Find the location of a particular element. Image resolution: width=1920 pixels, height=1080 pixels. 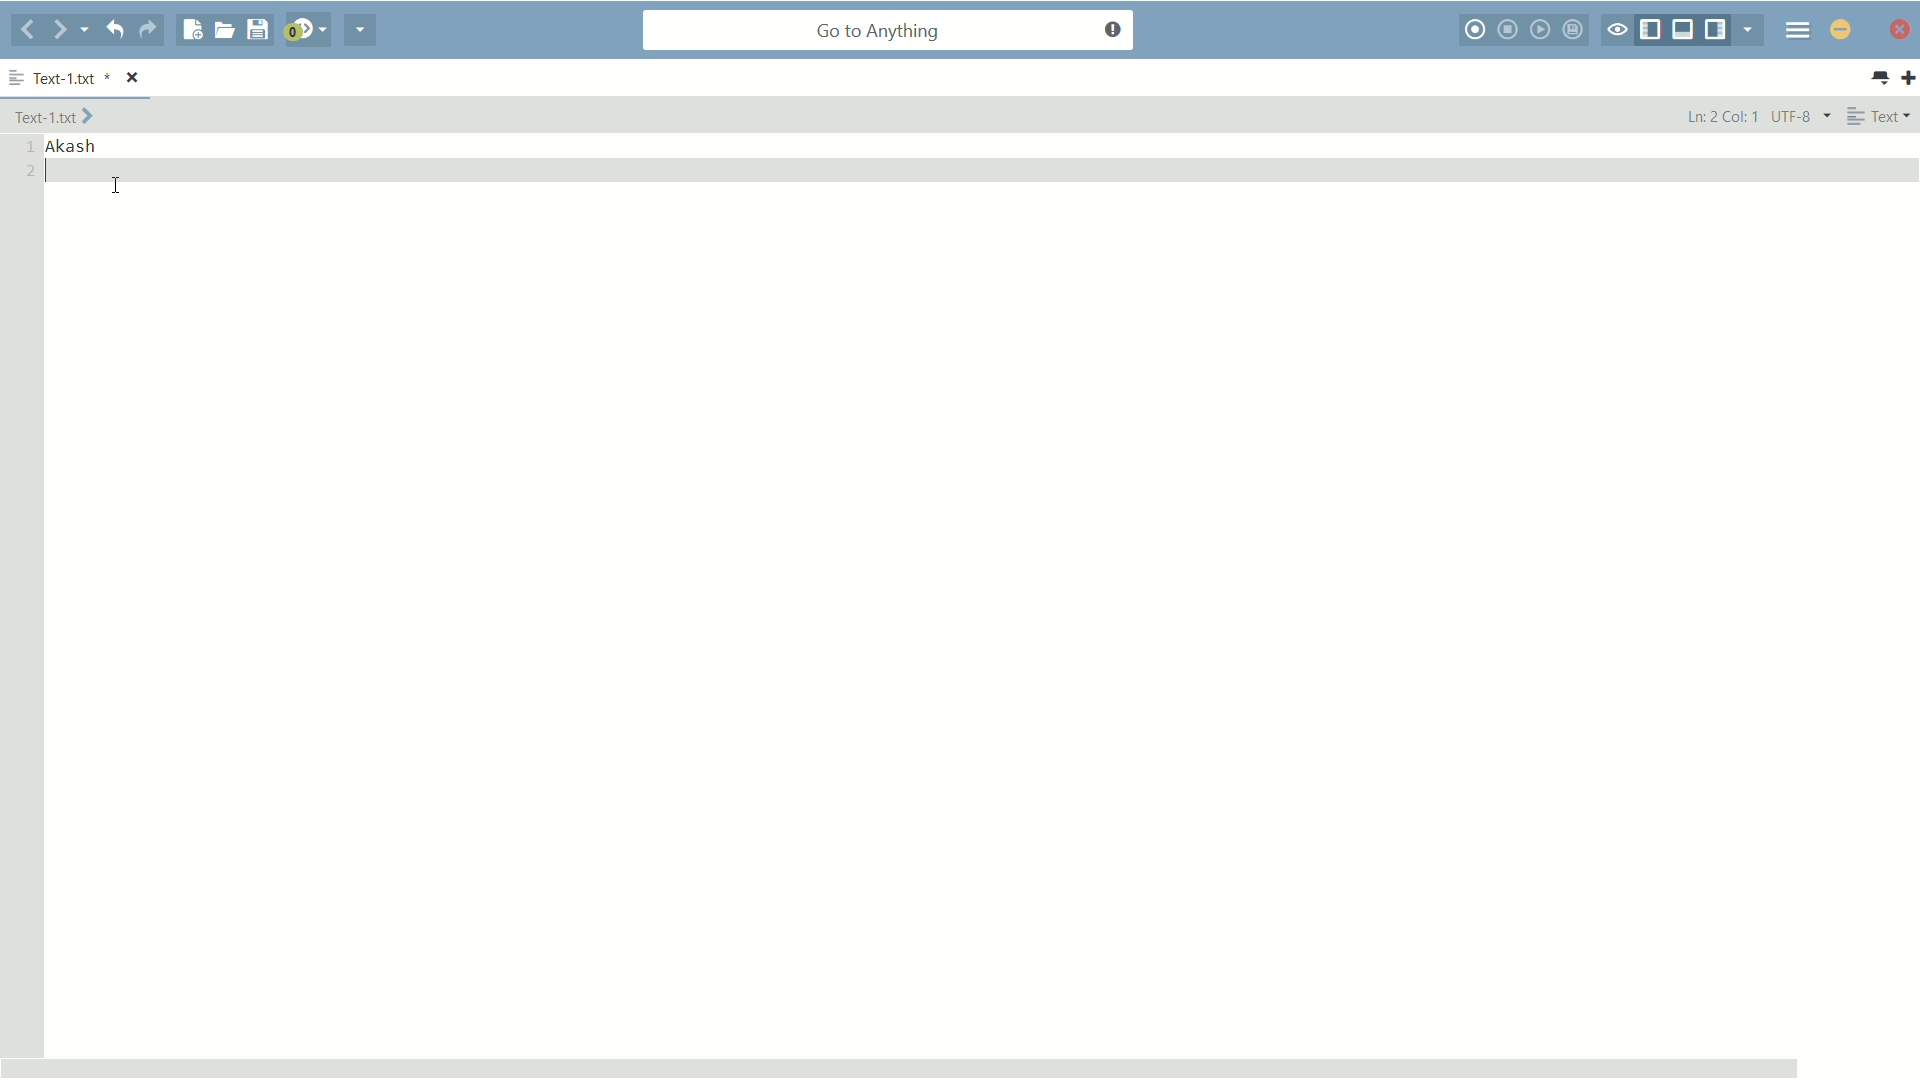

show/hide left panel is located at coordinates (1649, 30).